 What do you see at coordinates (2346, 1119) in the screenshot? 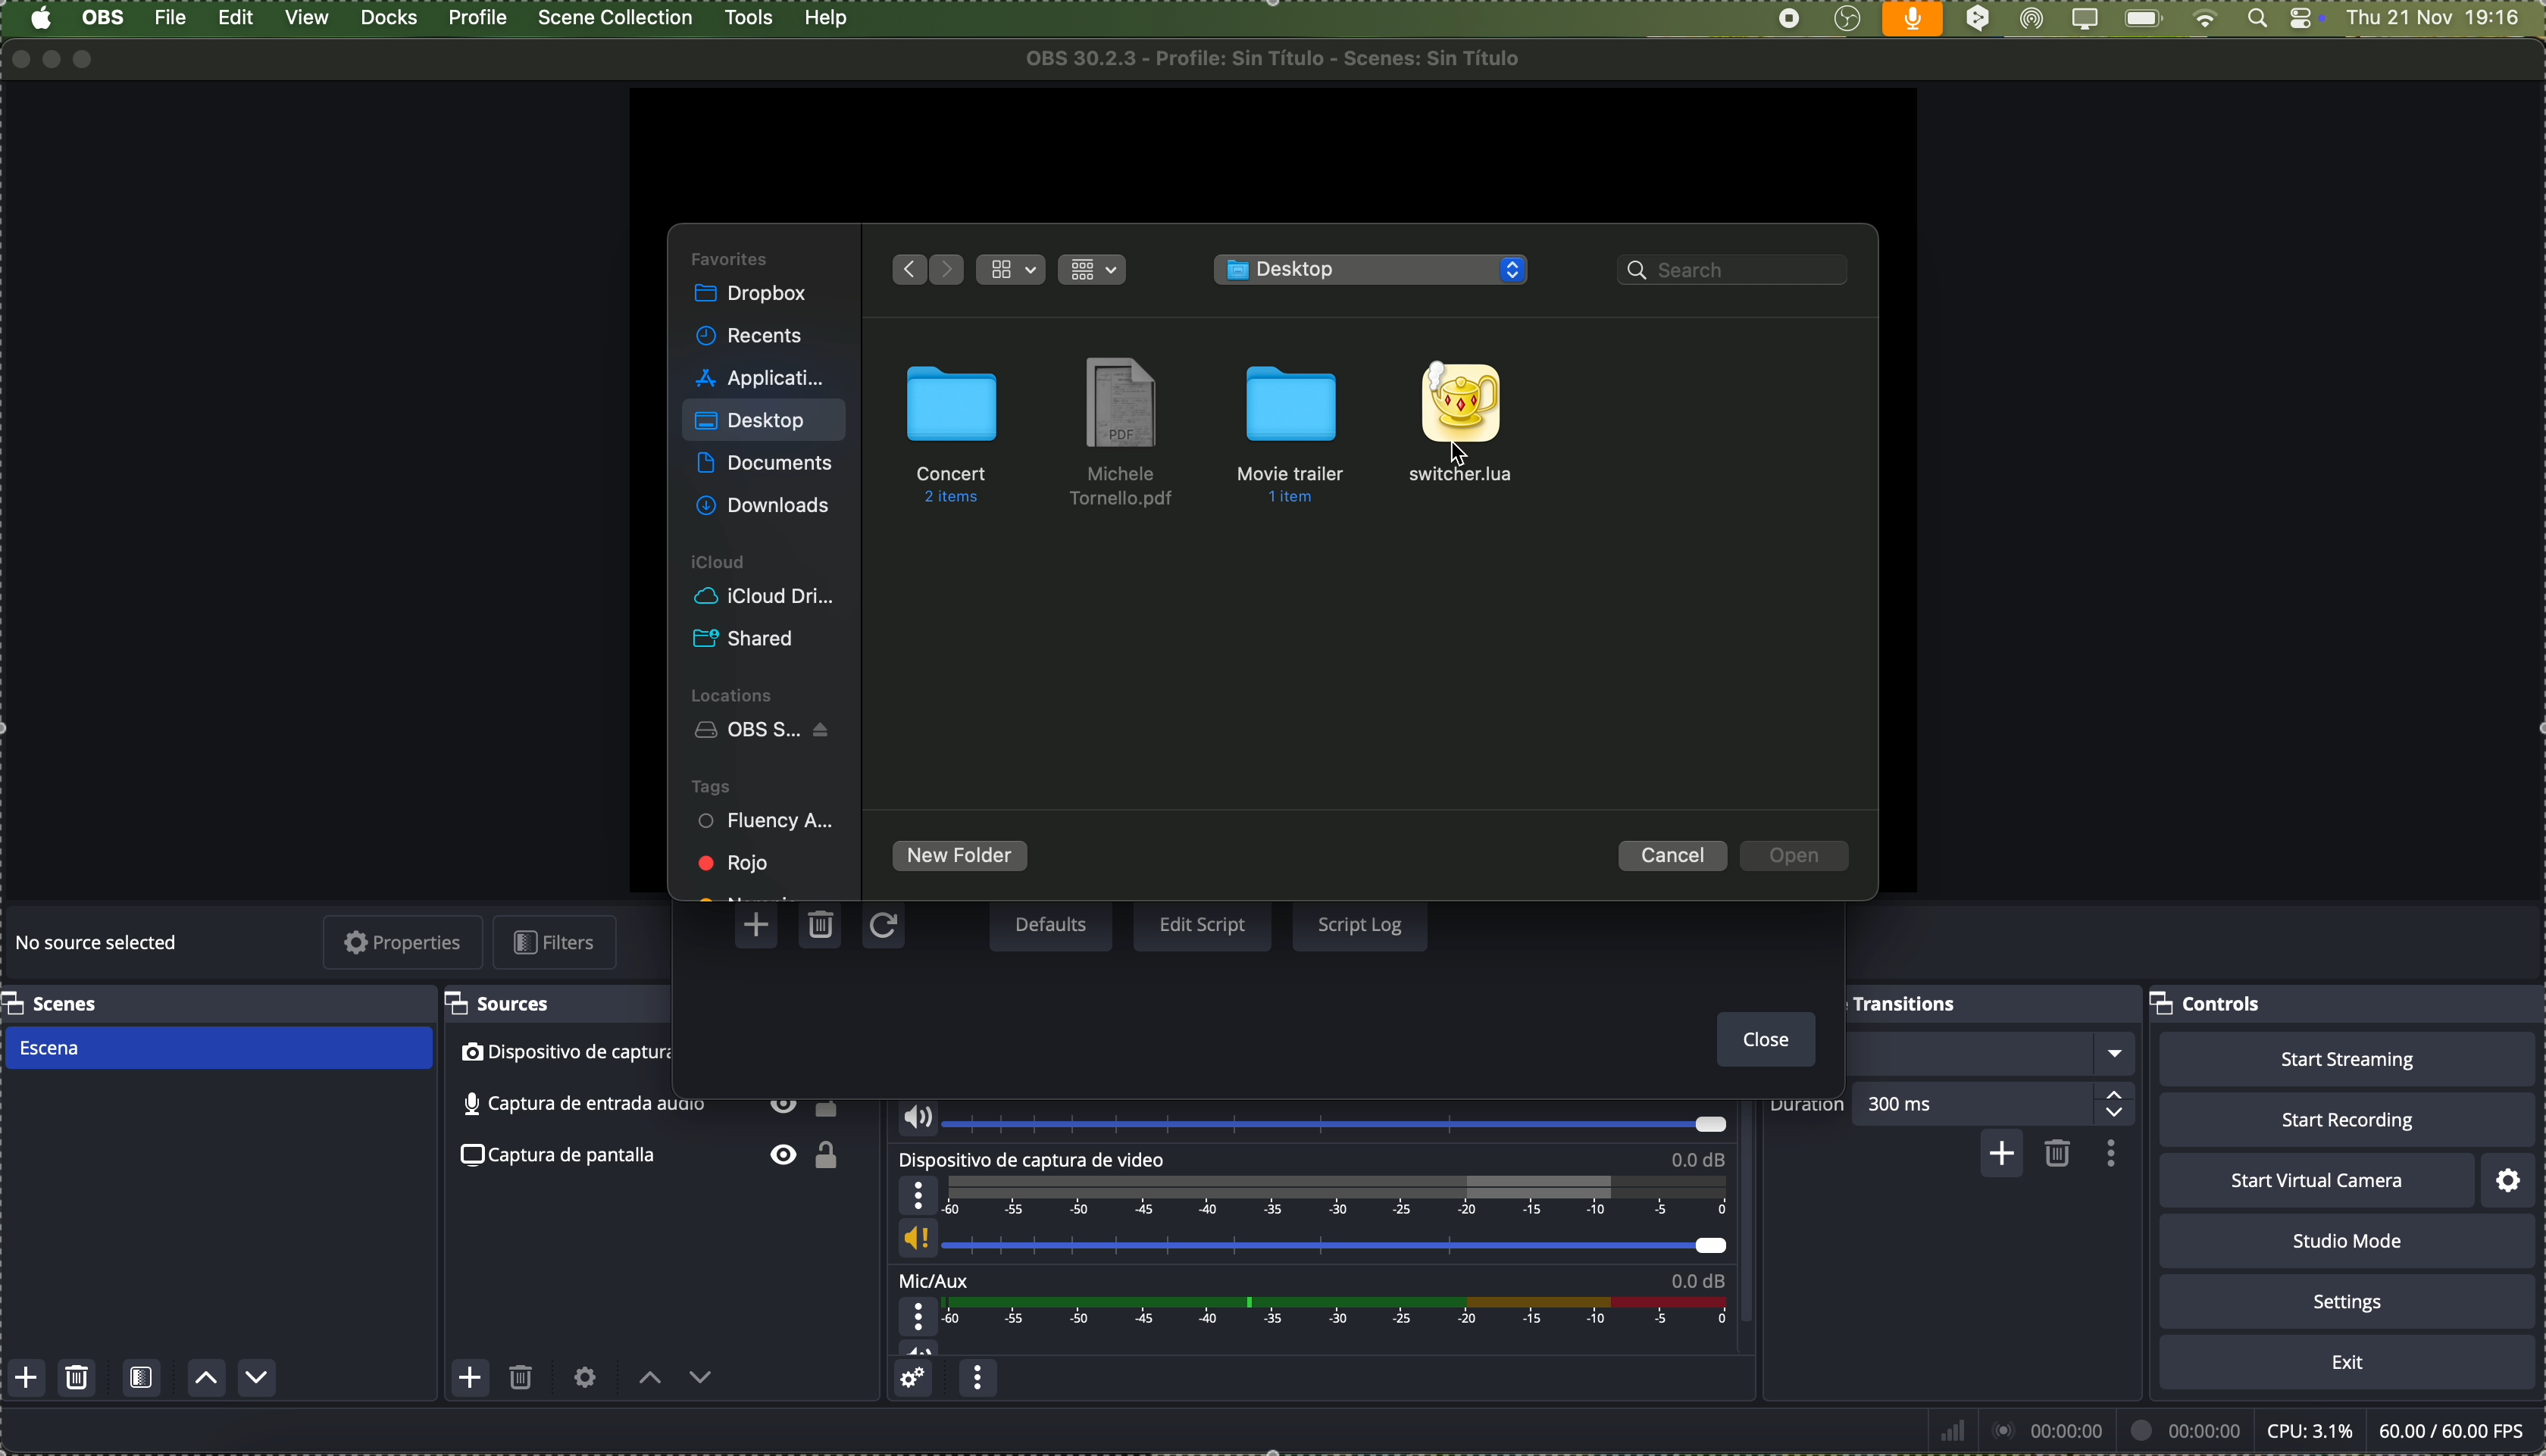
I see `start recording` at bounding box center [2346, 1119].